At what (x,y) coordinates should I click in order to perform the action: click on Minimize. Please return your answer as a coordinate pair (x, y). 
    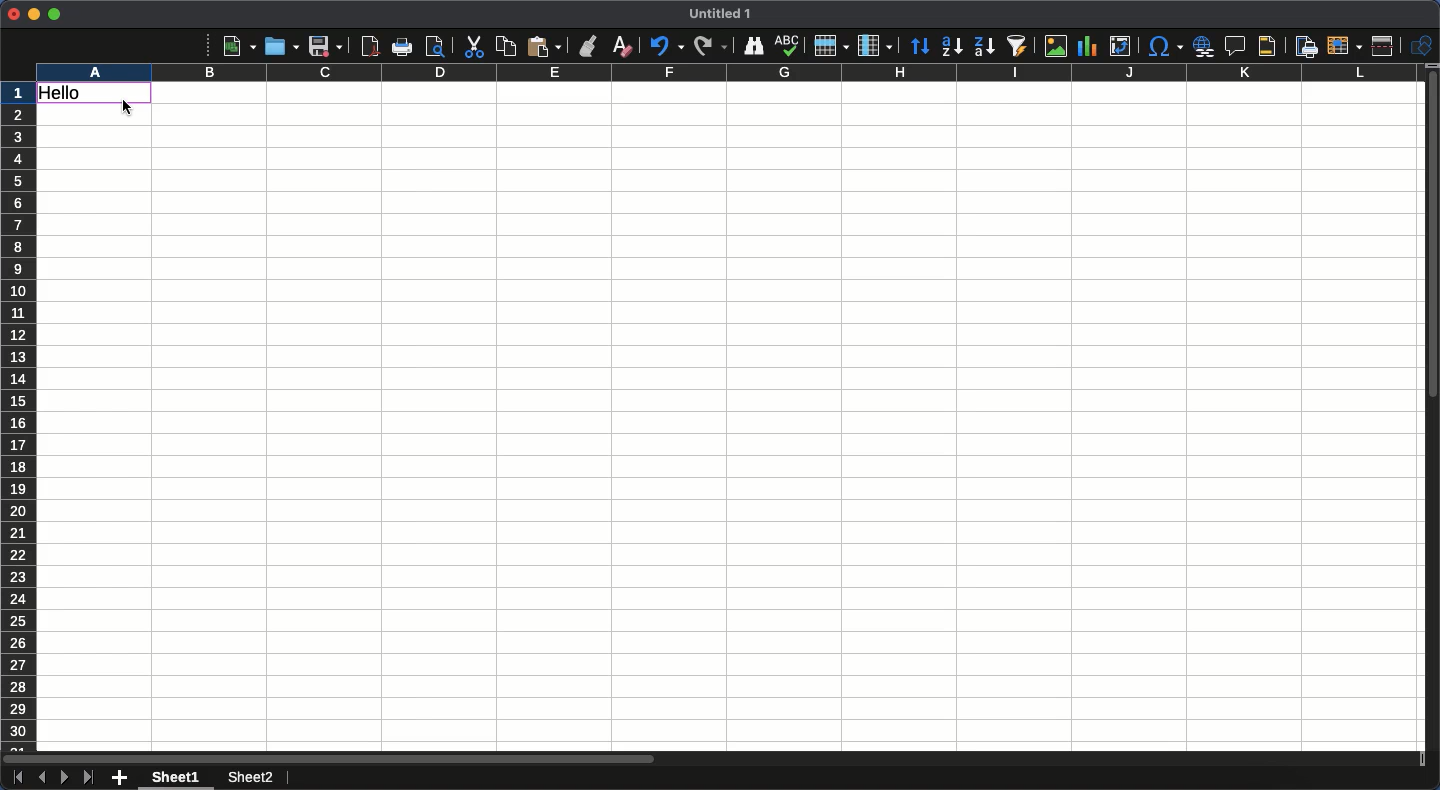
    Looking at the image, I should click on (34, 15).